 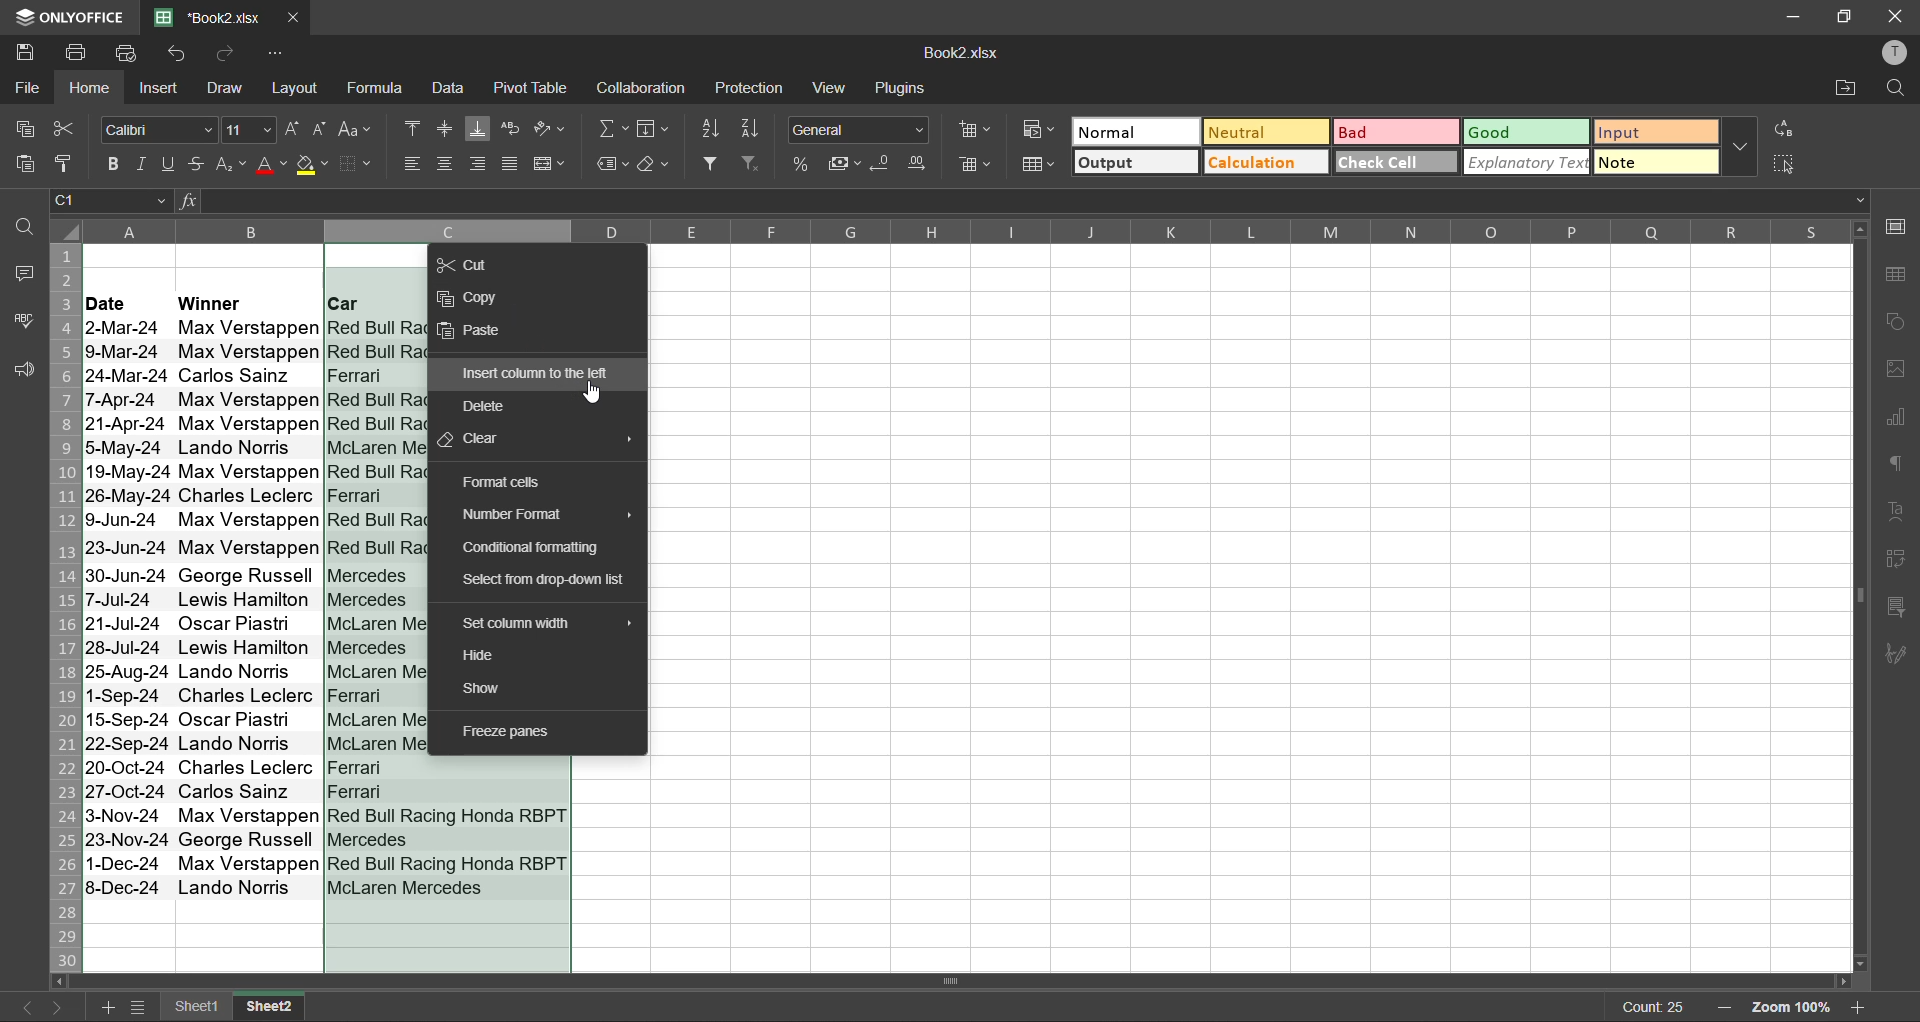 What do you see at coordinates (249, 130) in the screenshot?
I see `font size` at bounding box center [249, 130].